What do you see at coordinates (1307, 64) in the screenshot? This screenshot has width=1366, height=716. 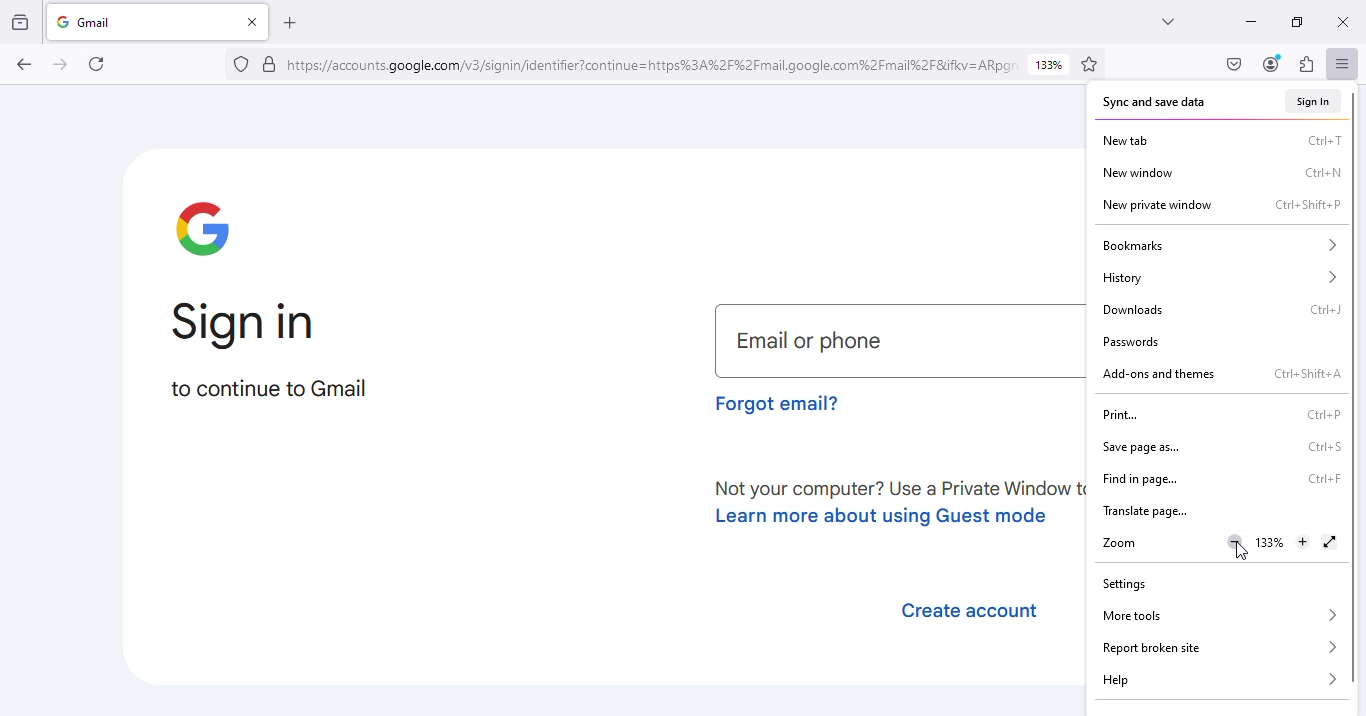 I see `extensions` at bounding box center [1307, 64].